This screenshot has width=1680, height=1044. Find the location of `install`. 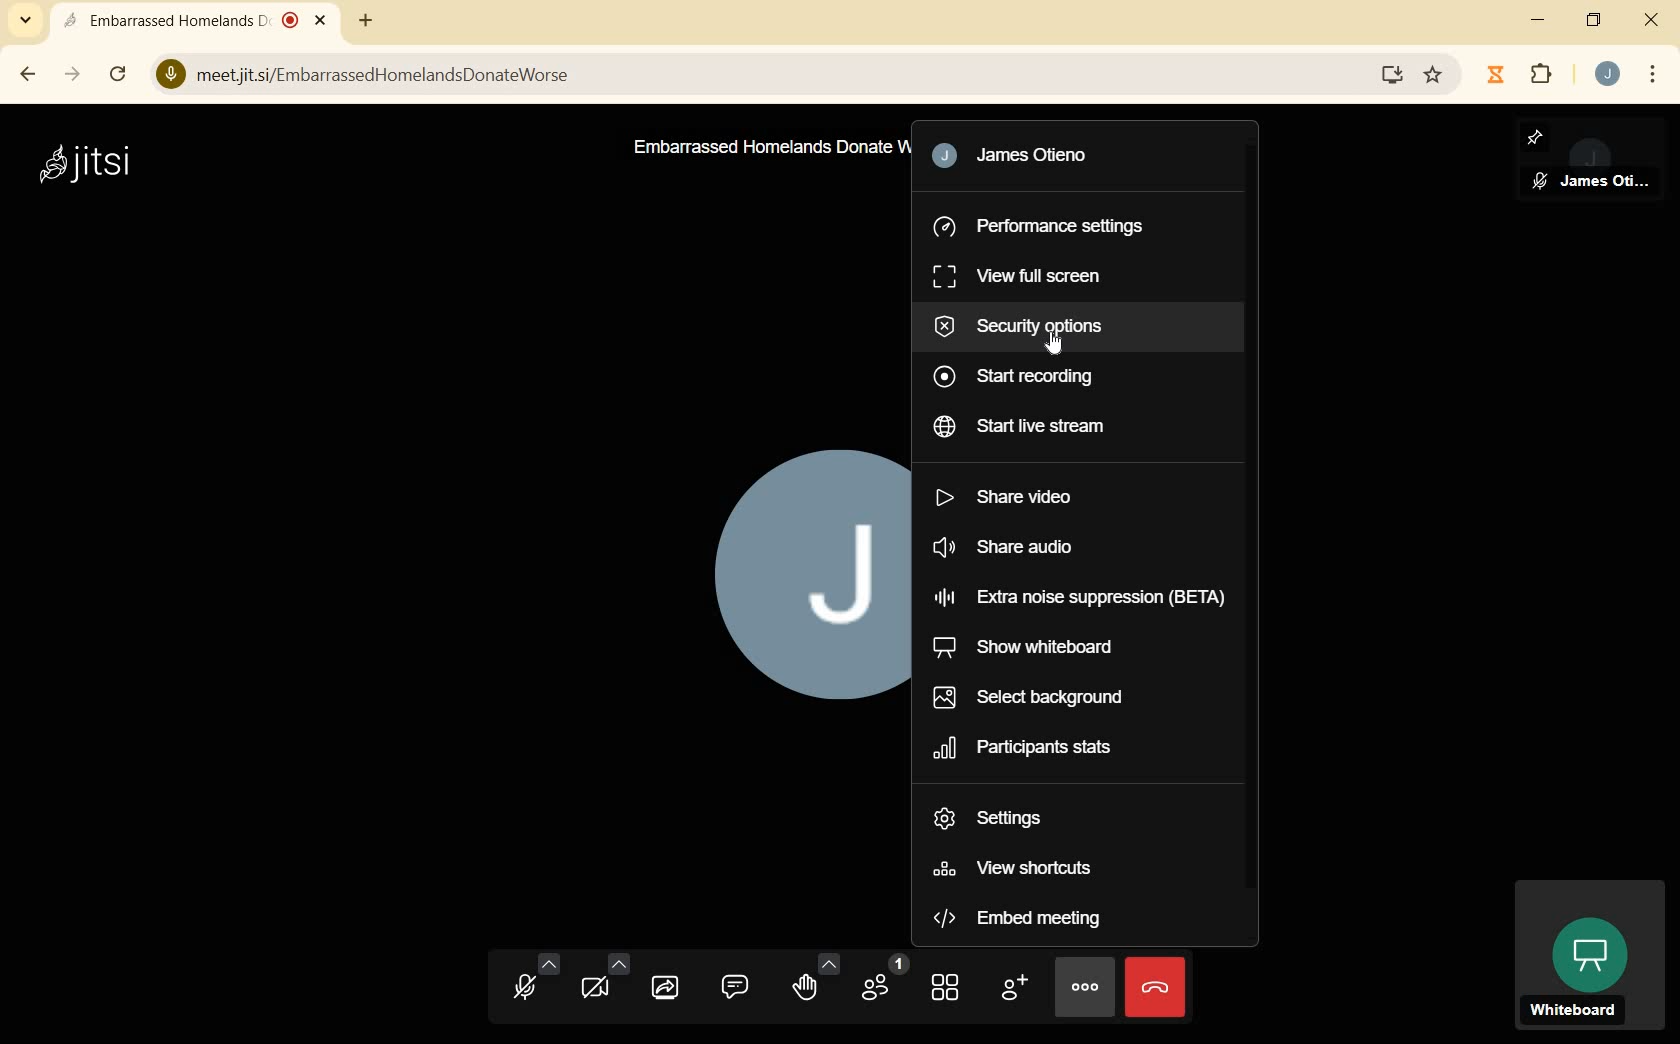

install is located at coordinates (1393, 75).